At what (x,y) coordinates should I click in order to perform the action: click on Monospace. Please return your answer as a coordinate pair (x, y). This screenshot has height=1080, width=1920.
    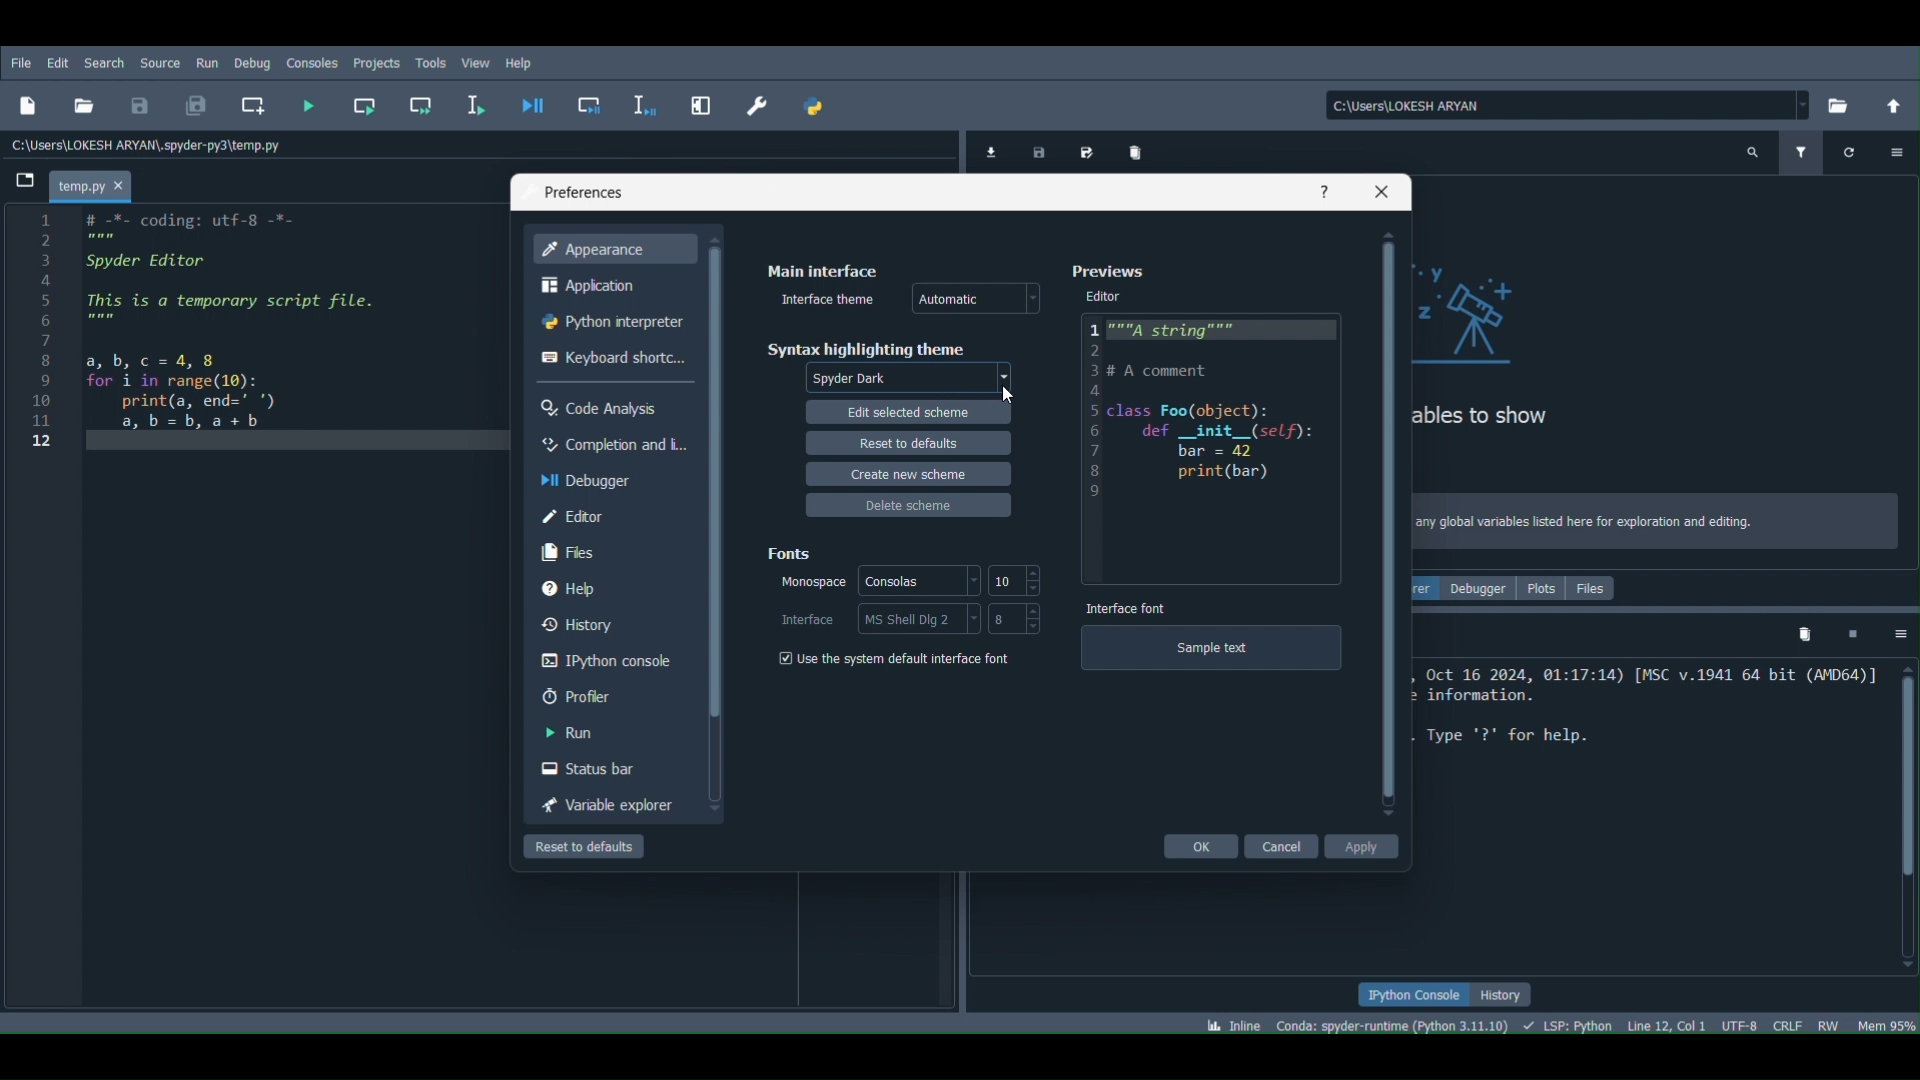
    Looking at the image, I should click on (812, 583).